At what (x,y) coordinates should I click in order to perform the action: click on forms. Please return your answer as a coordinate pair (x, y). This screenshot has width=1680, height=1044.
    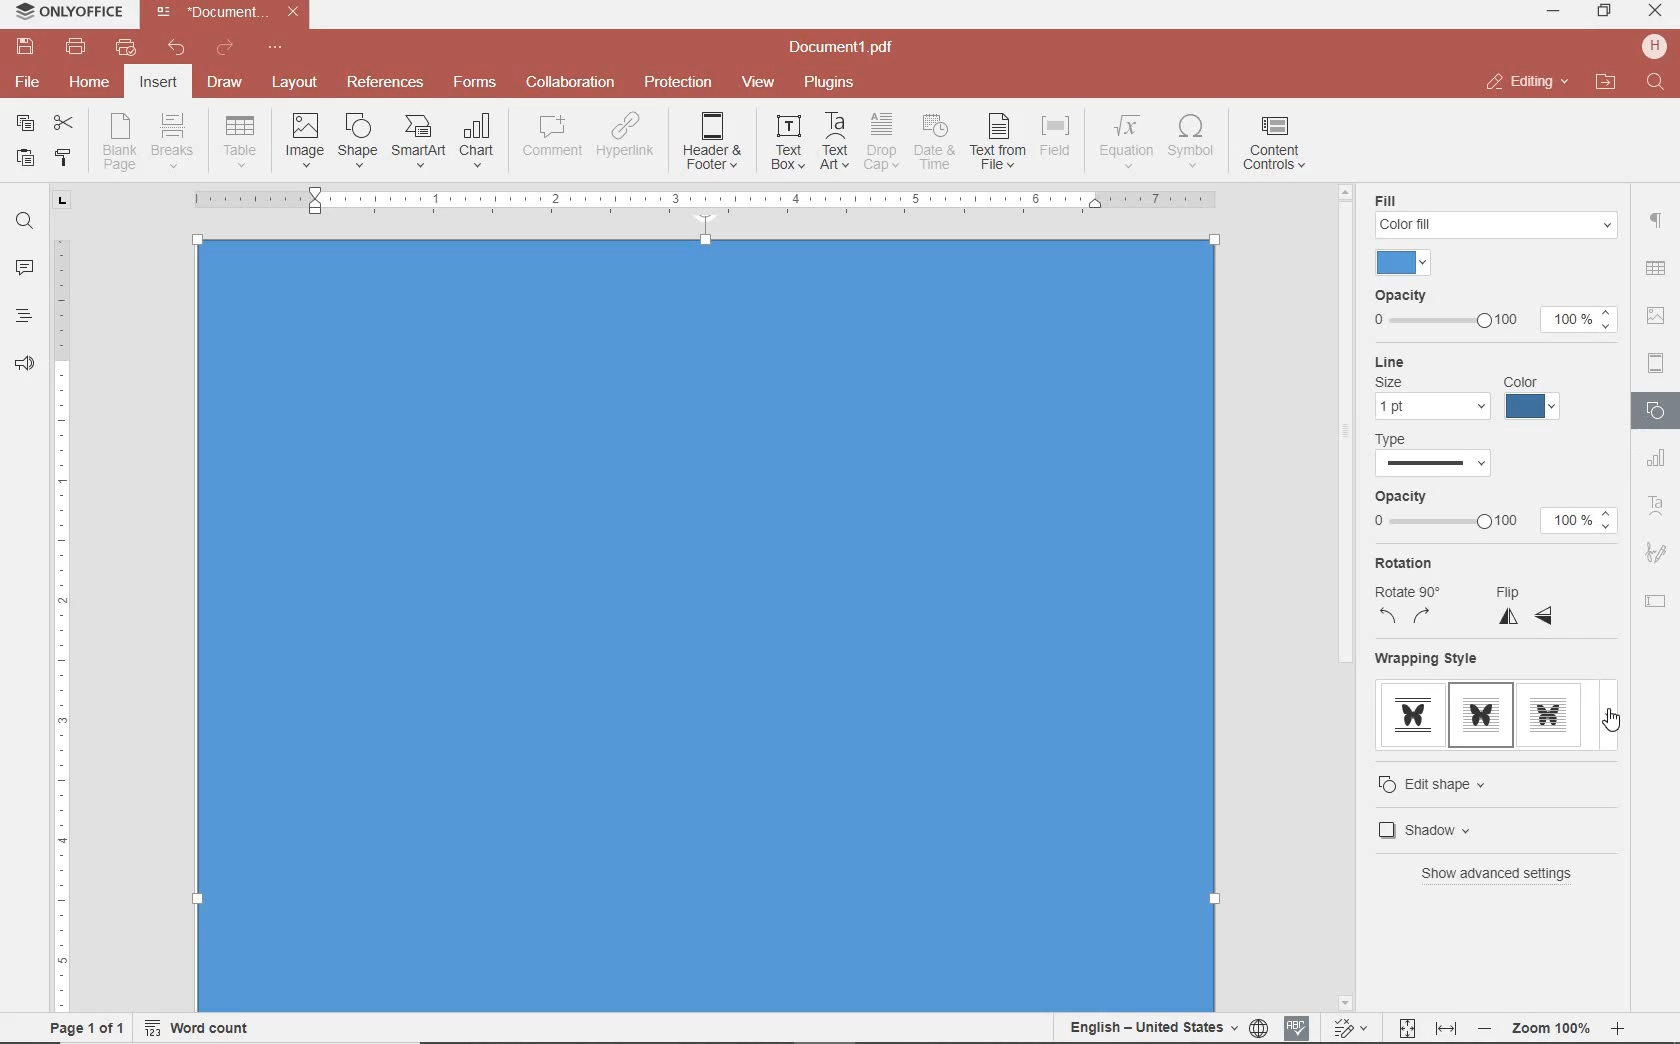
    Looking at the image, I should click on (475, 82).